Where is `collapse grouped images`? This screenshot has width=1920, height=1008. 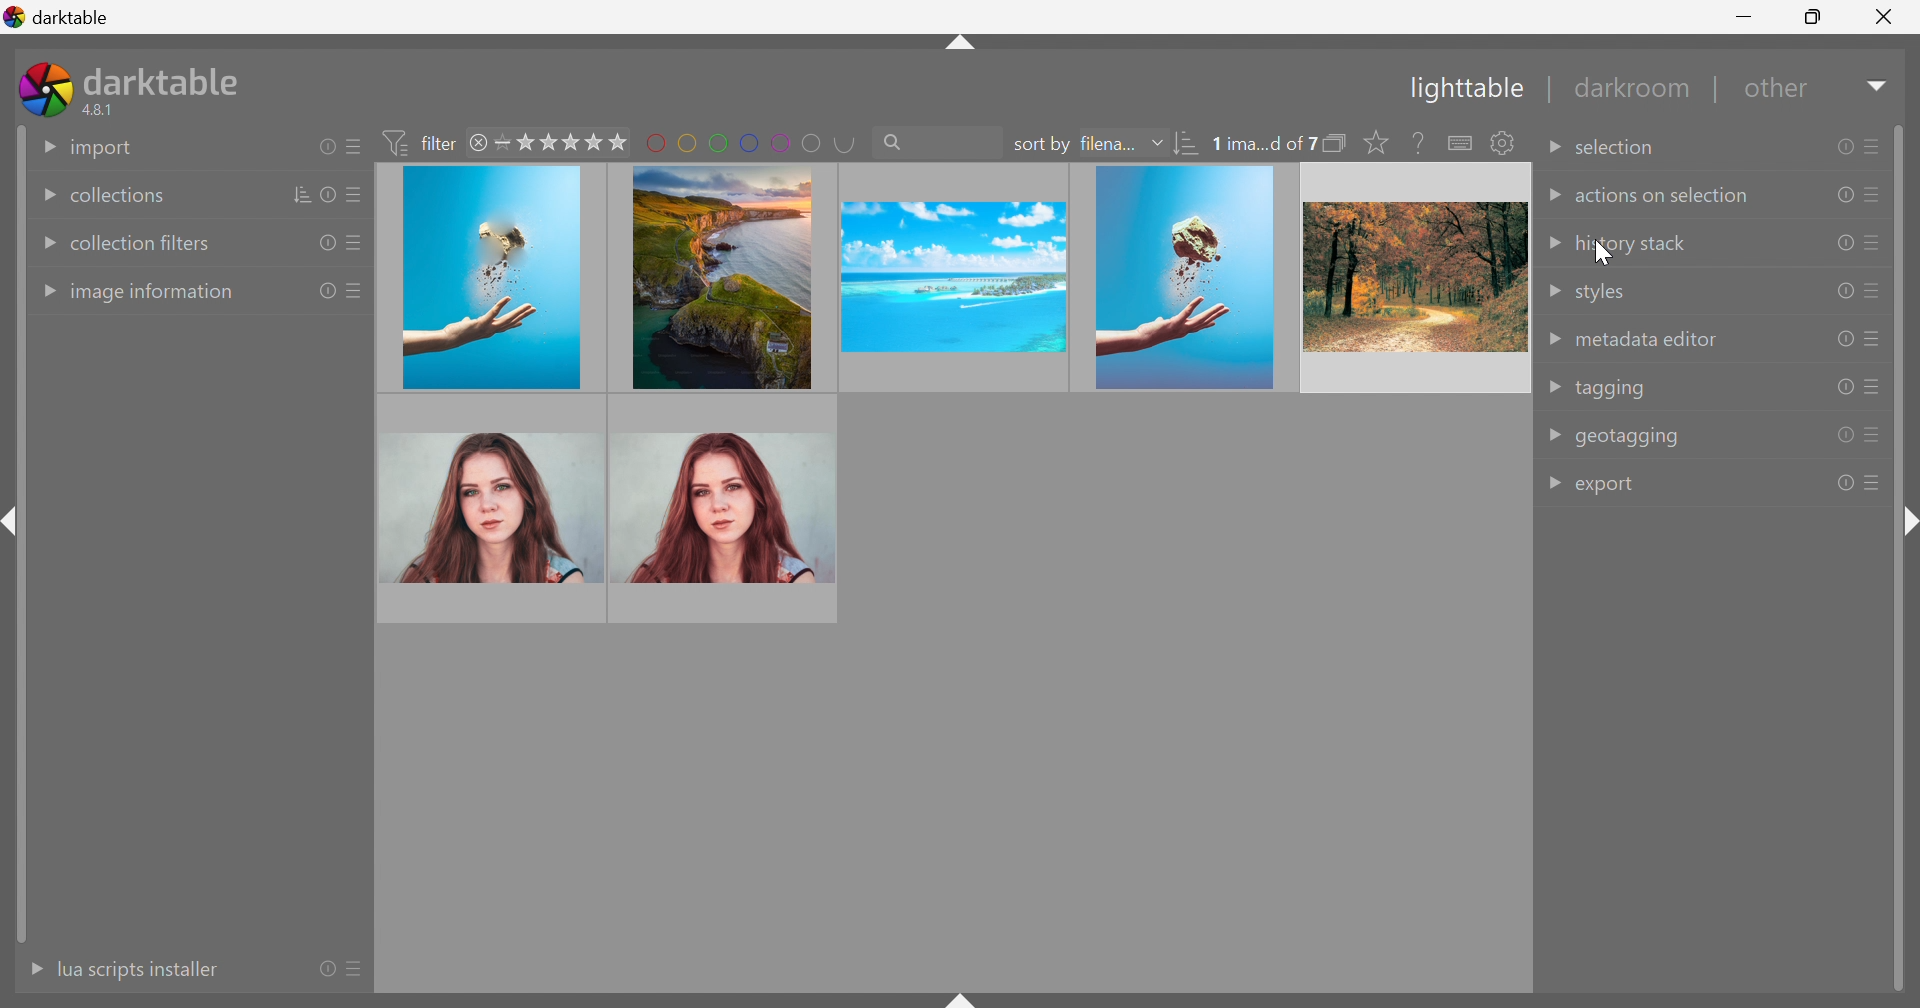
collapse grouped images is located at coordinates (1336, 143).